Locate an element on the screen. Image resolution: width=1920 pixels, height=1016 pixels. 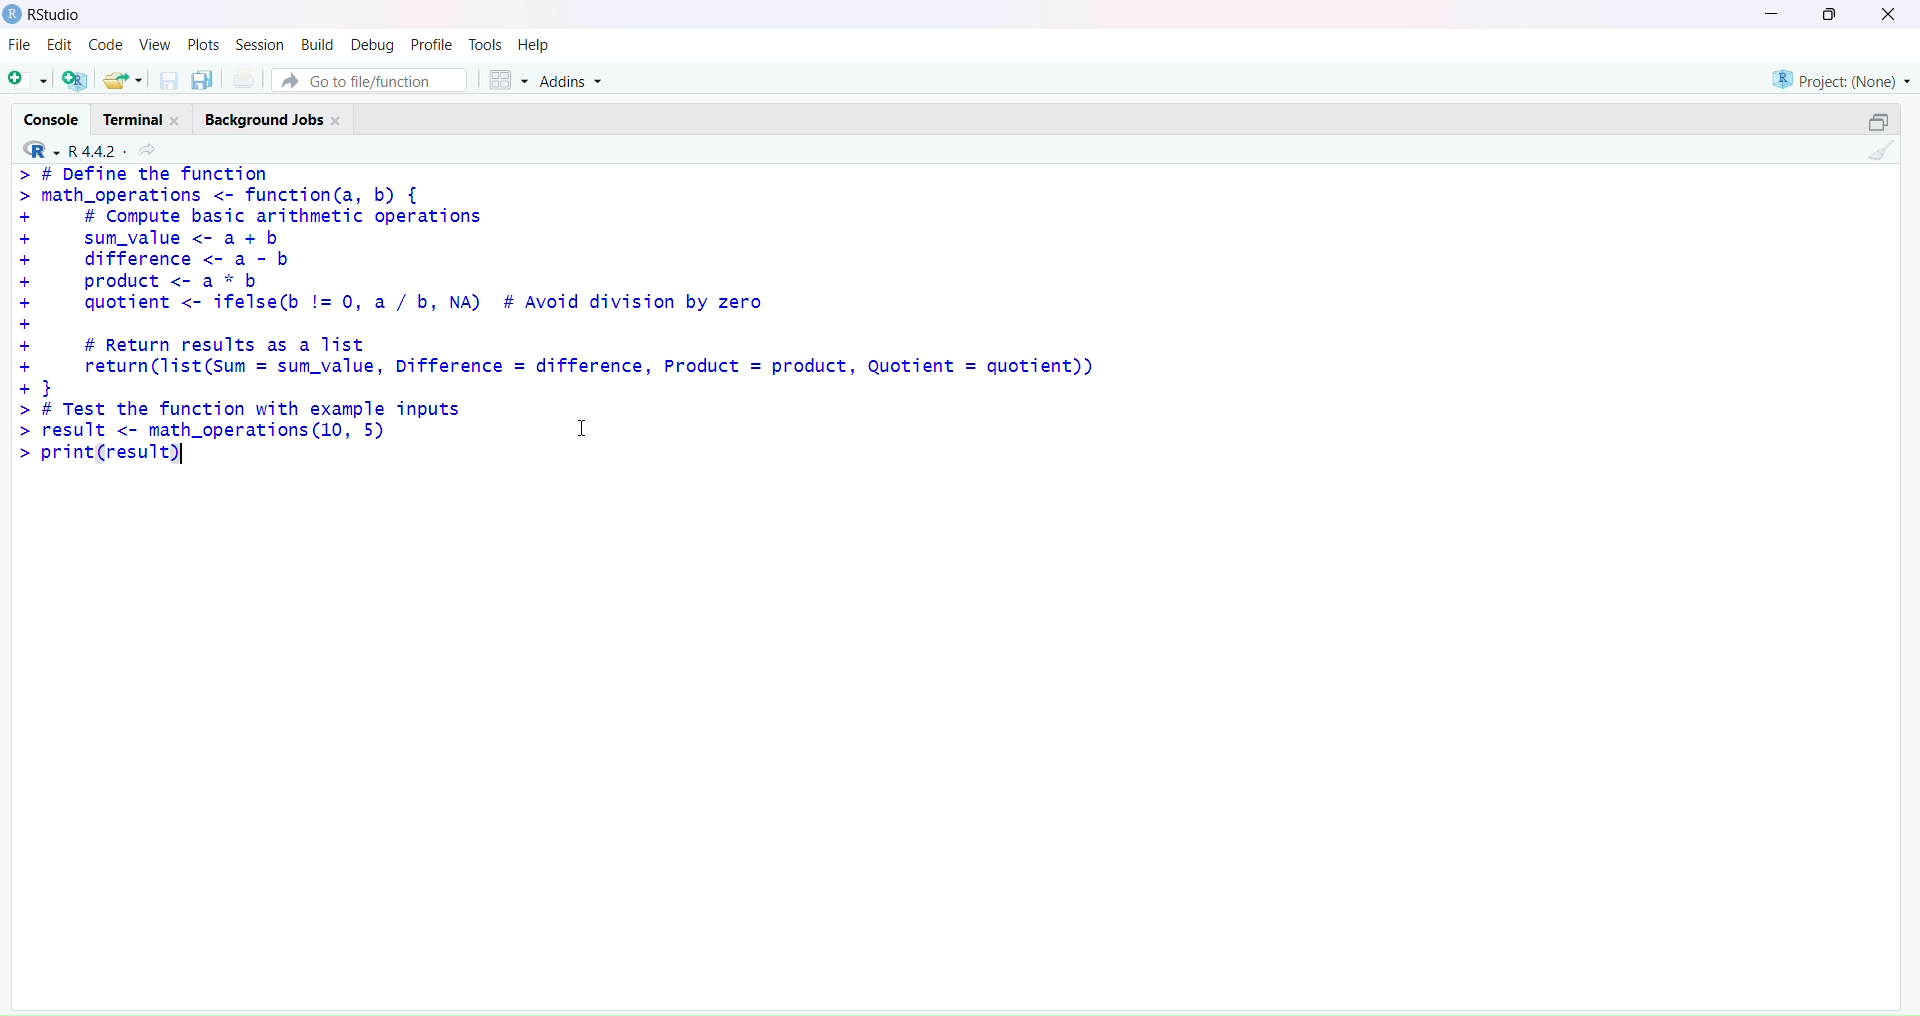
R 4.4.2 is located at coordinates (92, 150).